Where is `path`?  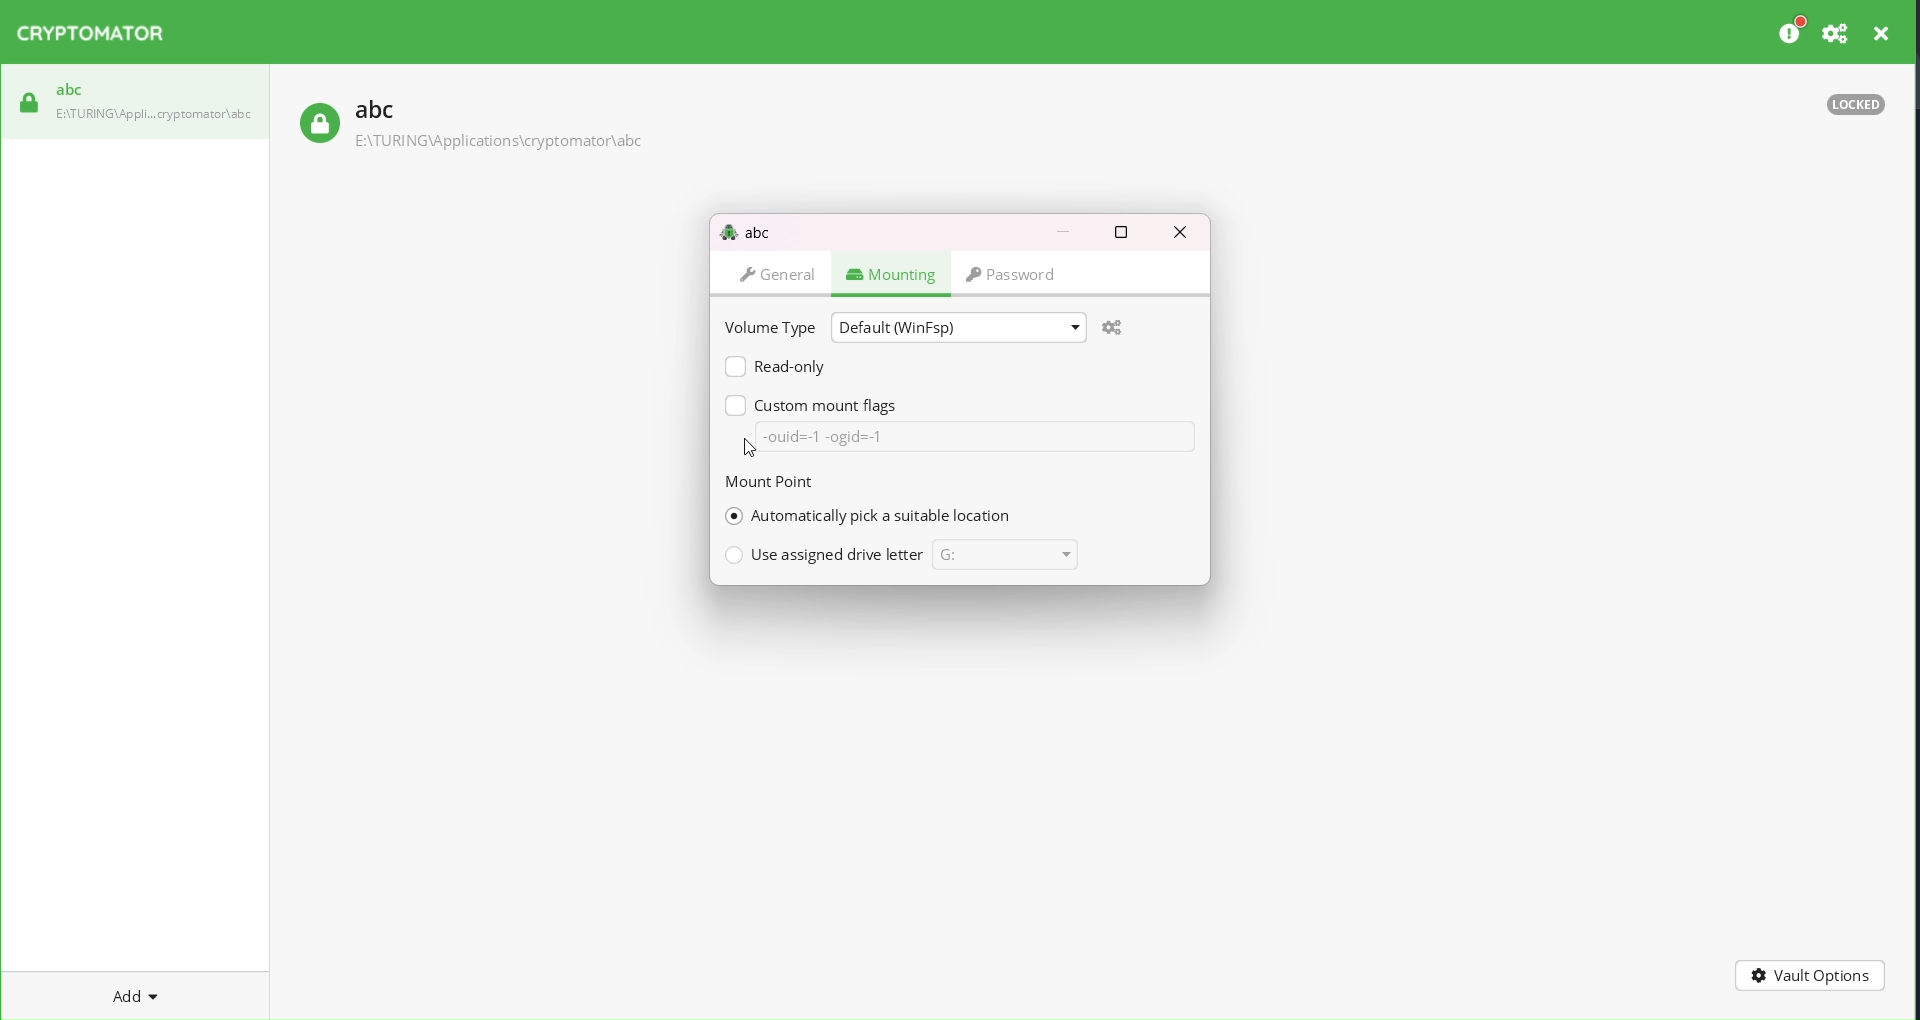 path is located at coordinates (157, 113).